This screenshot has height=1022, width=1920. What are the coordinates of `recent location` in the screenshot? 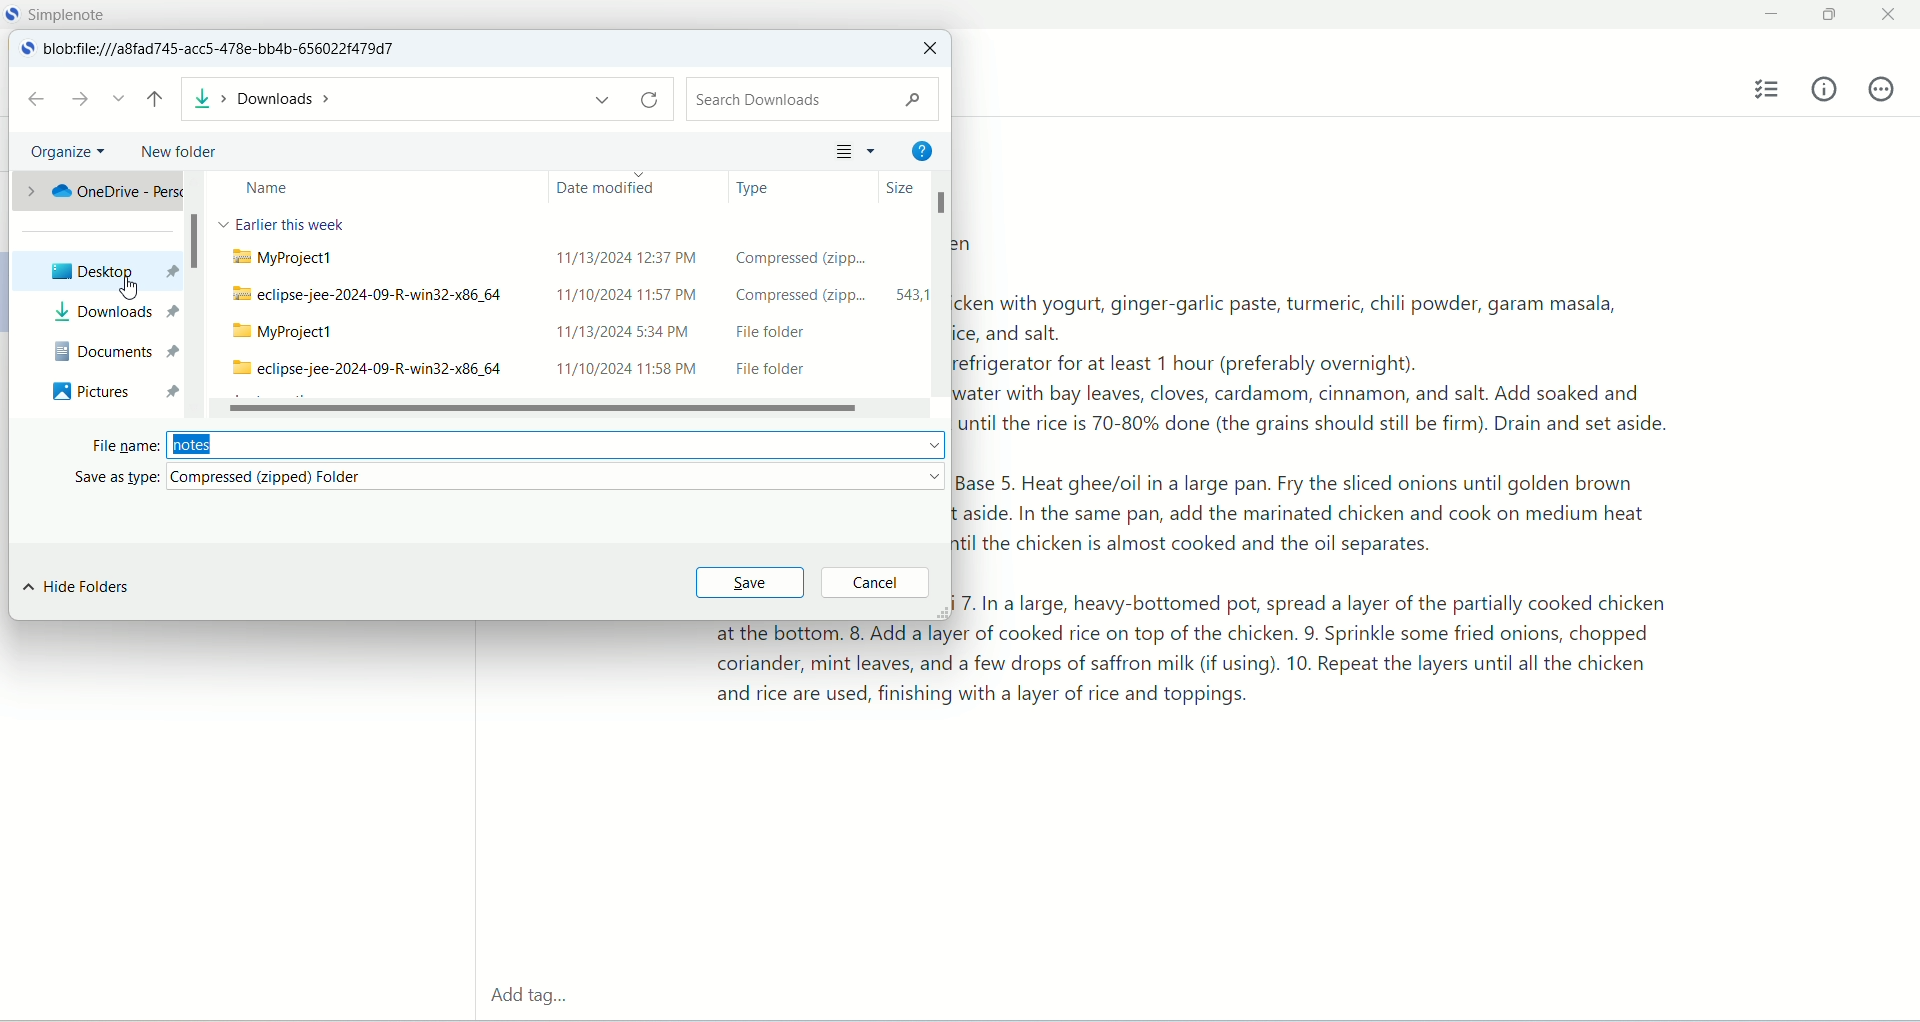 It's located at (119, 99).